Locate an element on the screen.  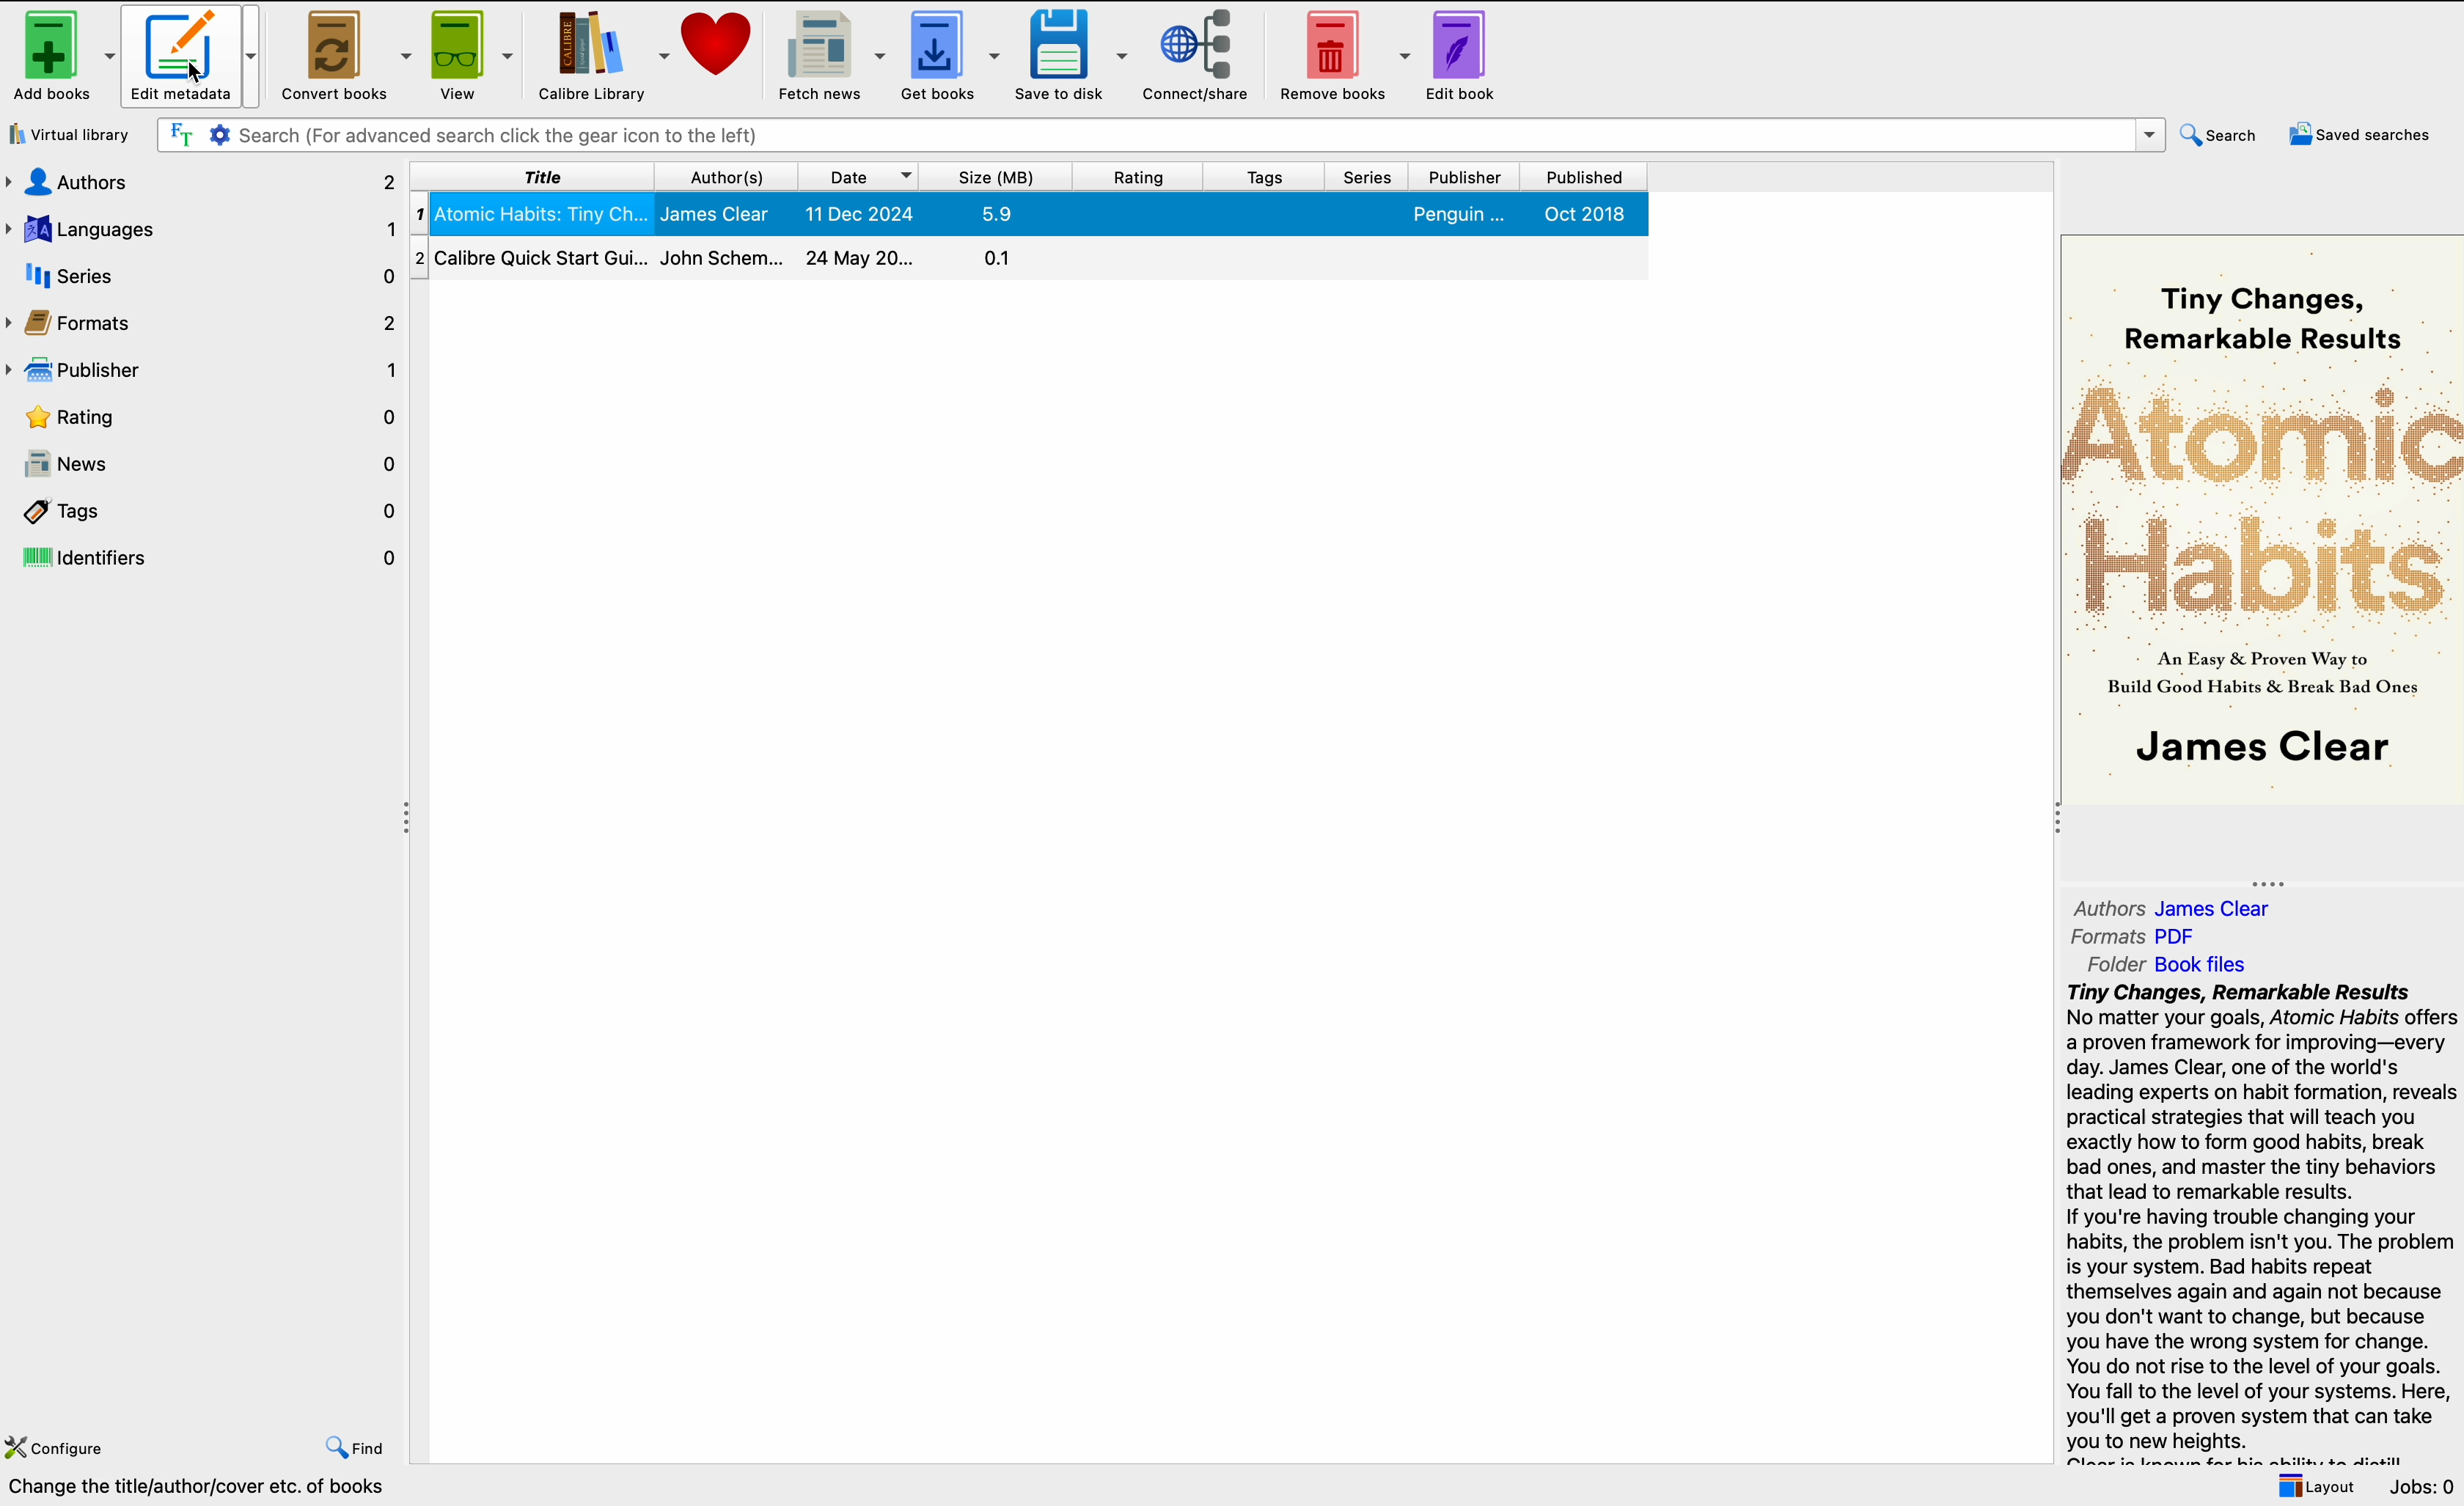
saved searches is located at coordinates (2364, 132).